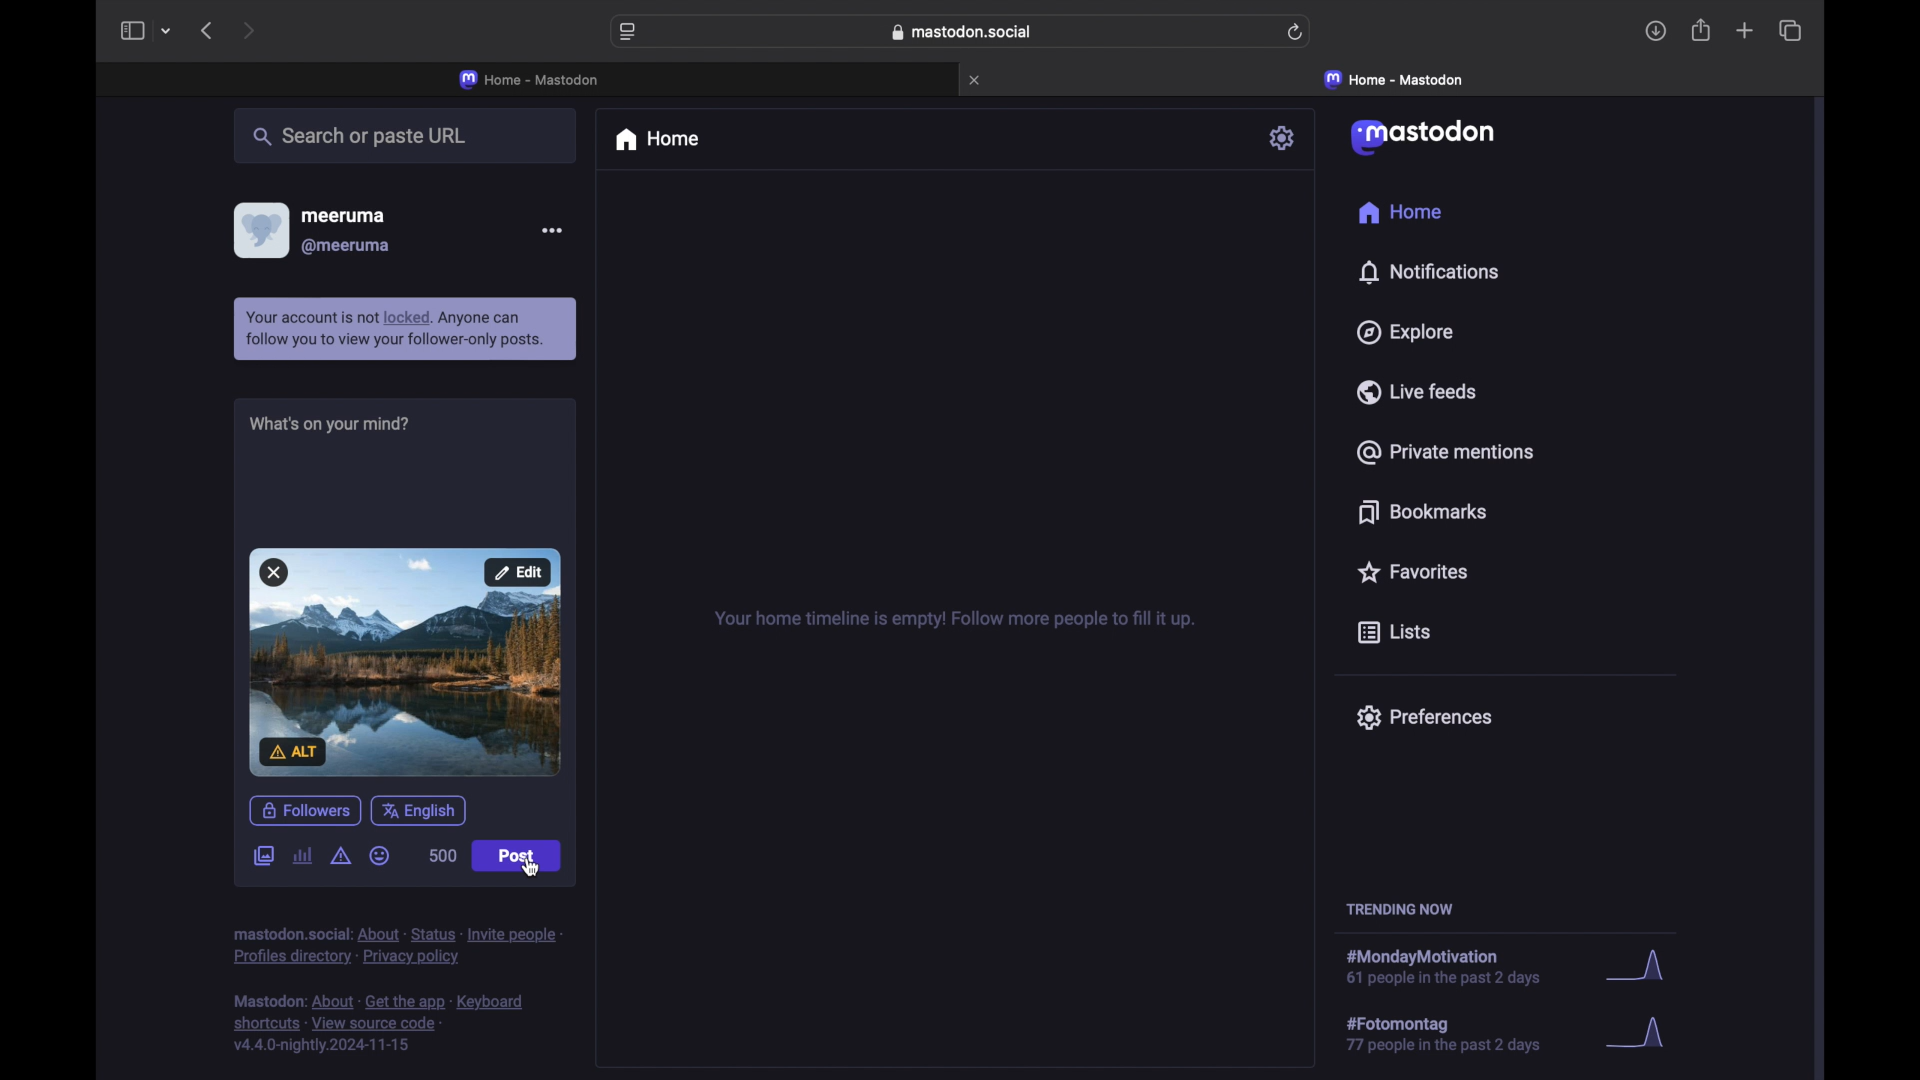 The width and height of the screenshot is (1920, 1080). Describe the element at coordinates (1789, 30) in the screenshot. I see `show tab overview` at that location.